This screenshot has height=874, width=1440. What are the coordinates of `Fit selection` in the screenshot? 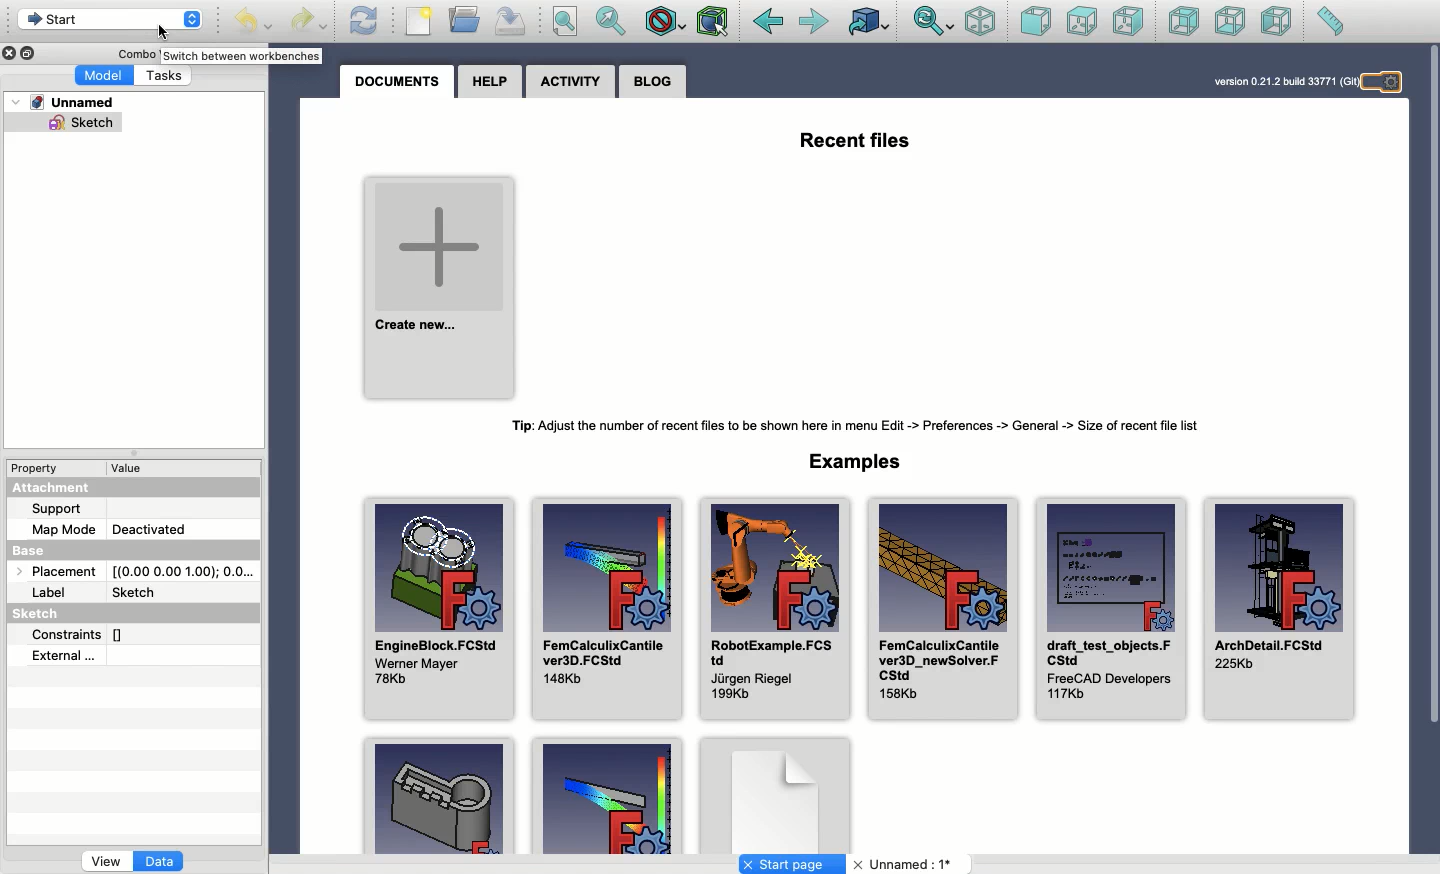 It's located at (612, 21).